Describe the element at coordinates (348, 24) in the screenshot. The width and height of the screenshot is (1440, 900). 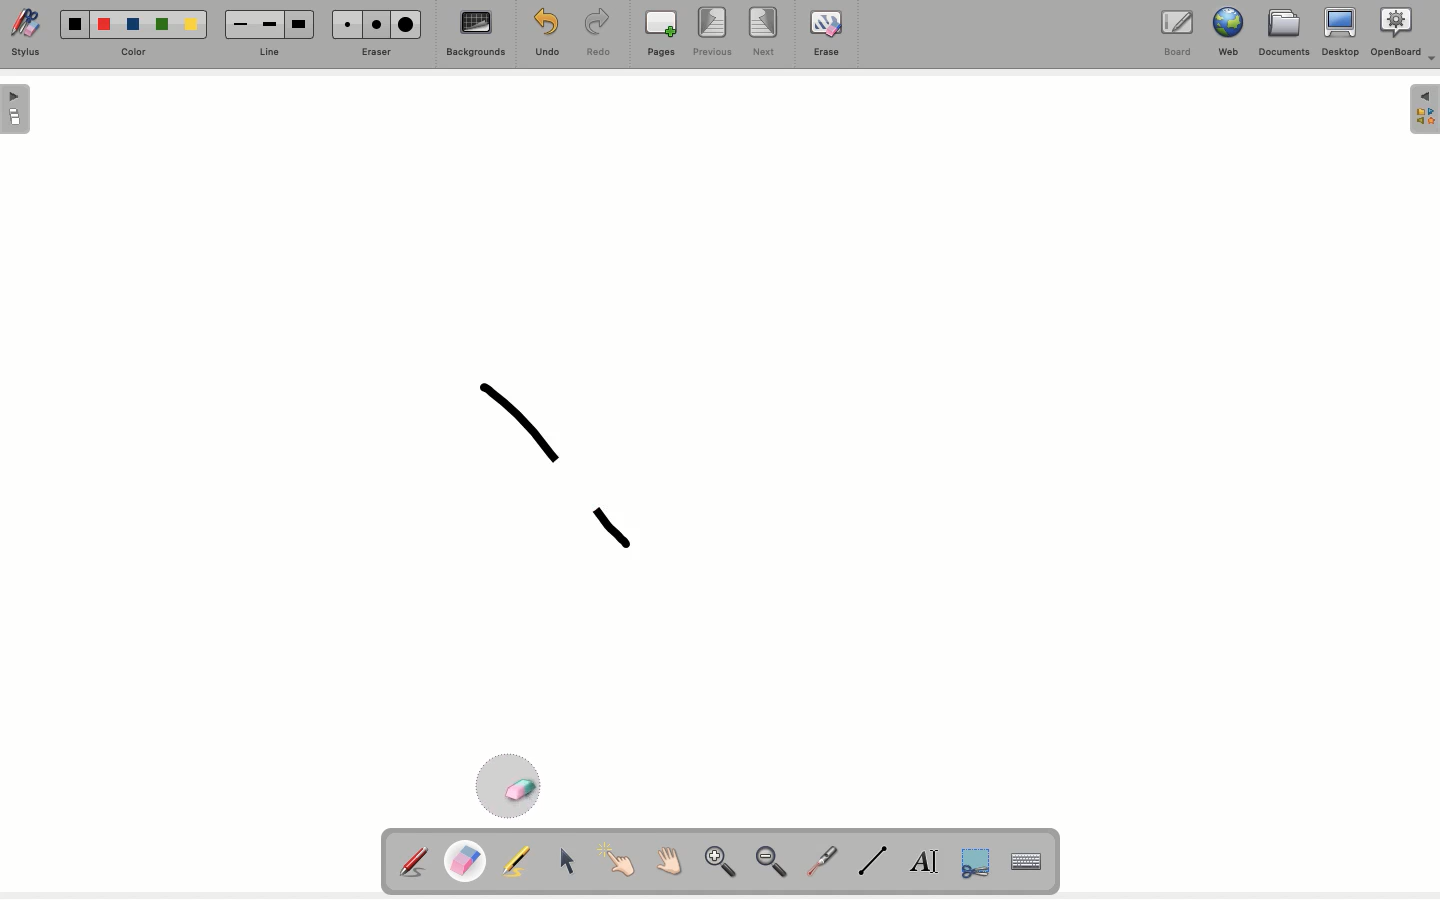
I see `Small` at that location.